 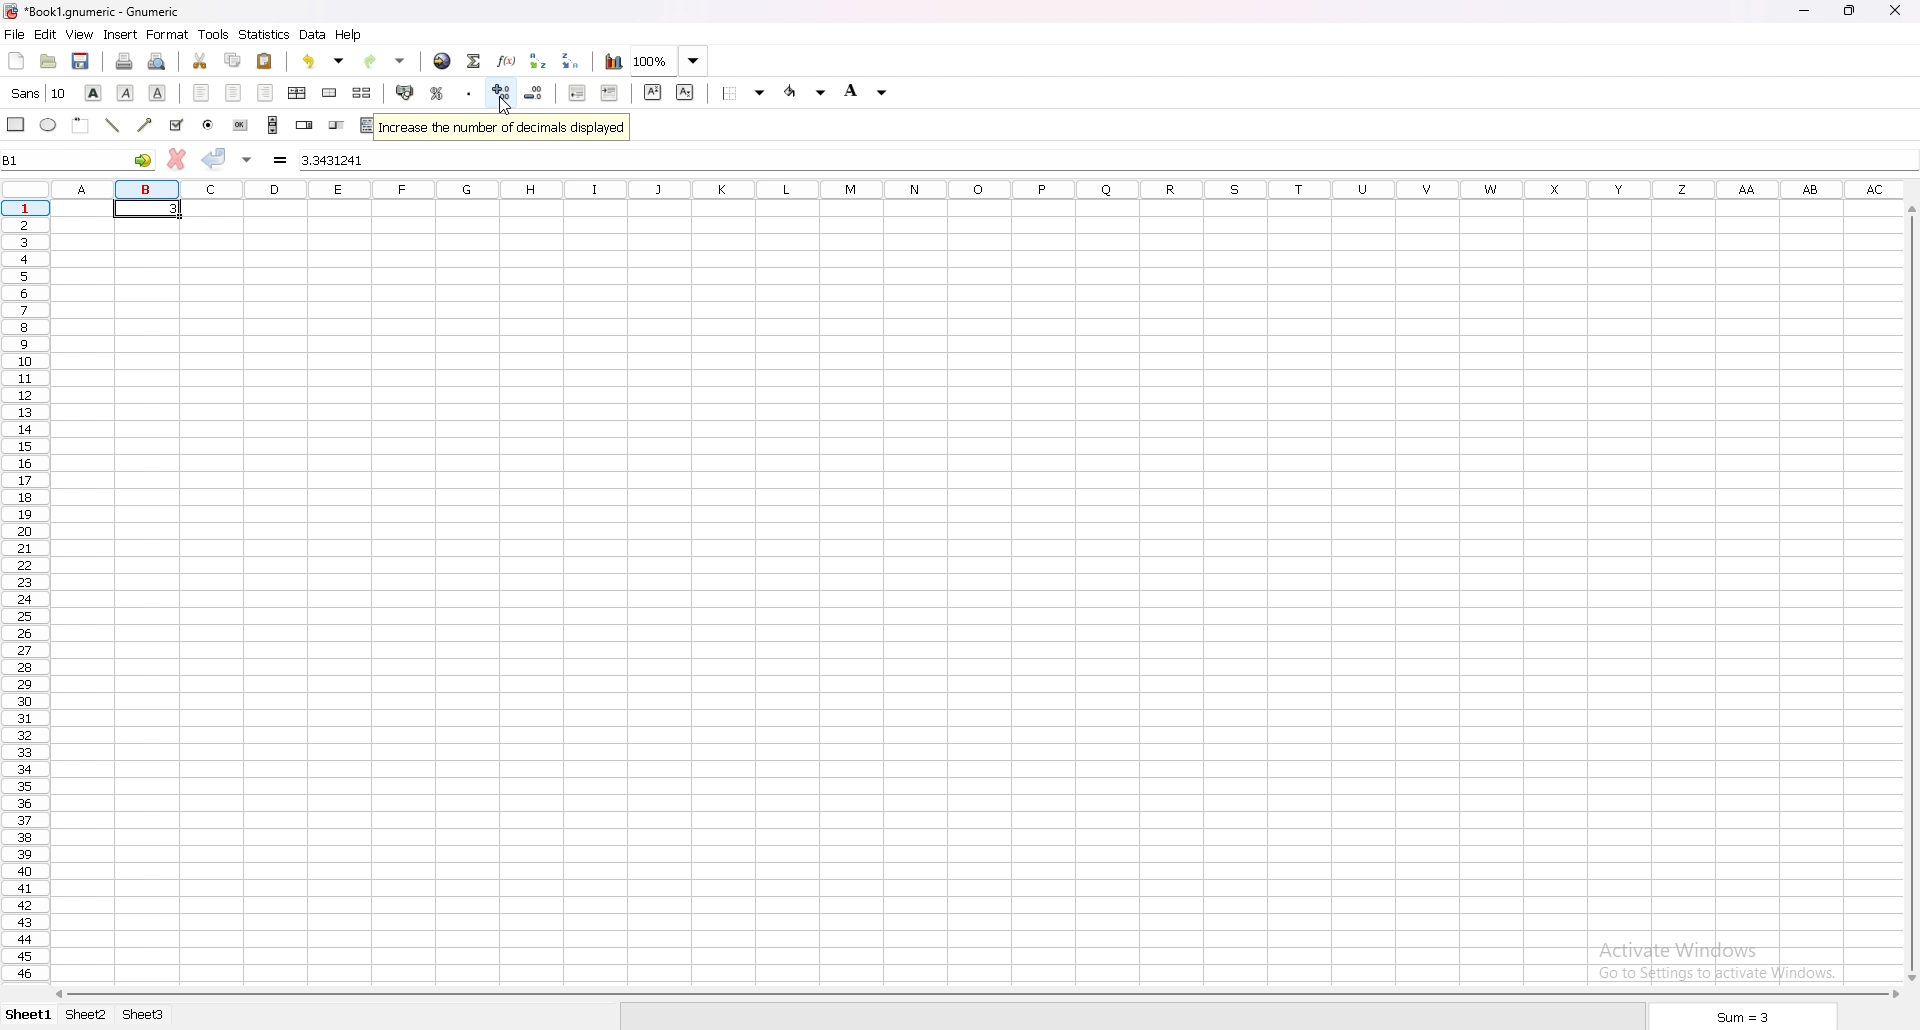 I want to click on increase decimal, so click(x=500, y=94).